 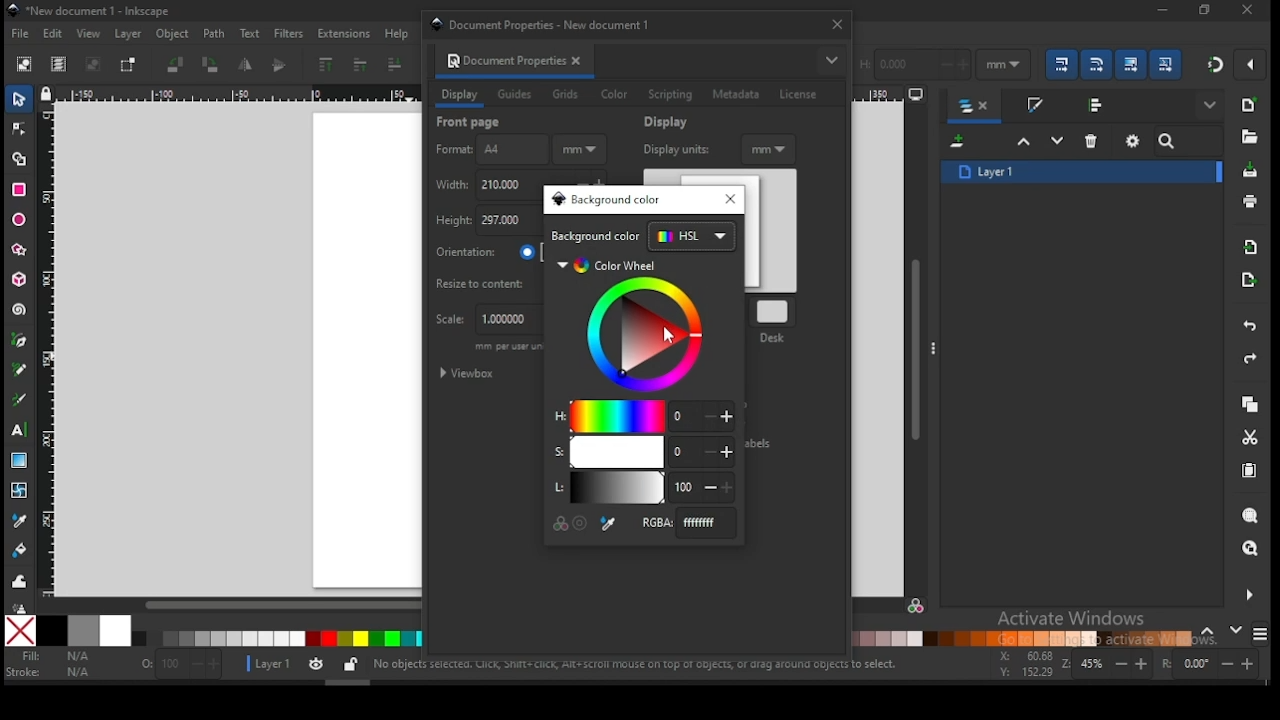 What do you see at coordinates (609, 524) in the screenshot?
I see `pick color from image` at bounding box center [609, 524].